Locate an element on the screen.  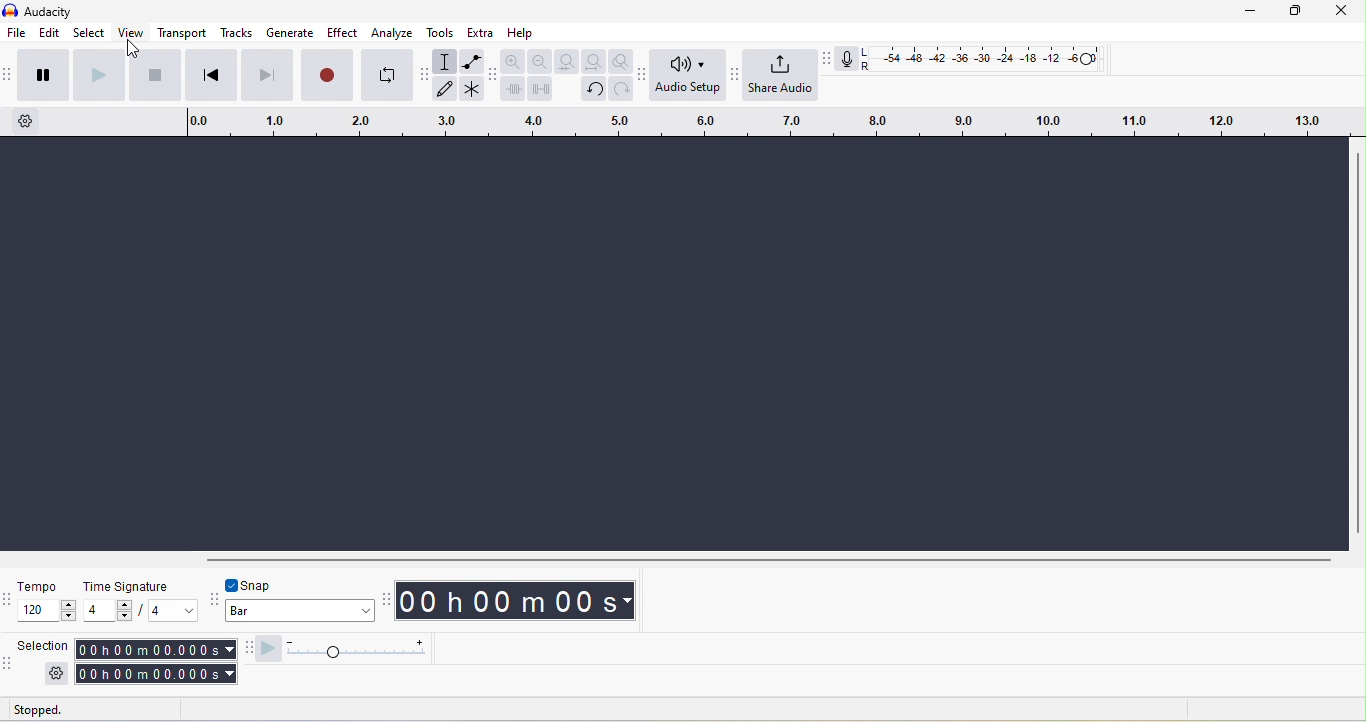
audacity time toolbar is located at coordinates (384, 602).